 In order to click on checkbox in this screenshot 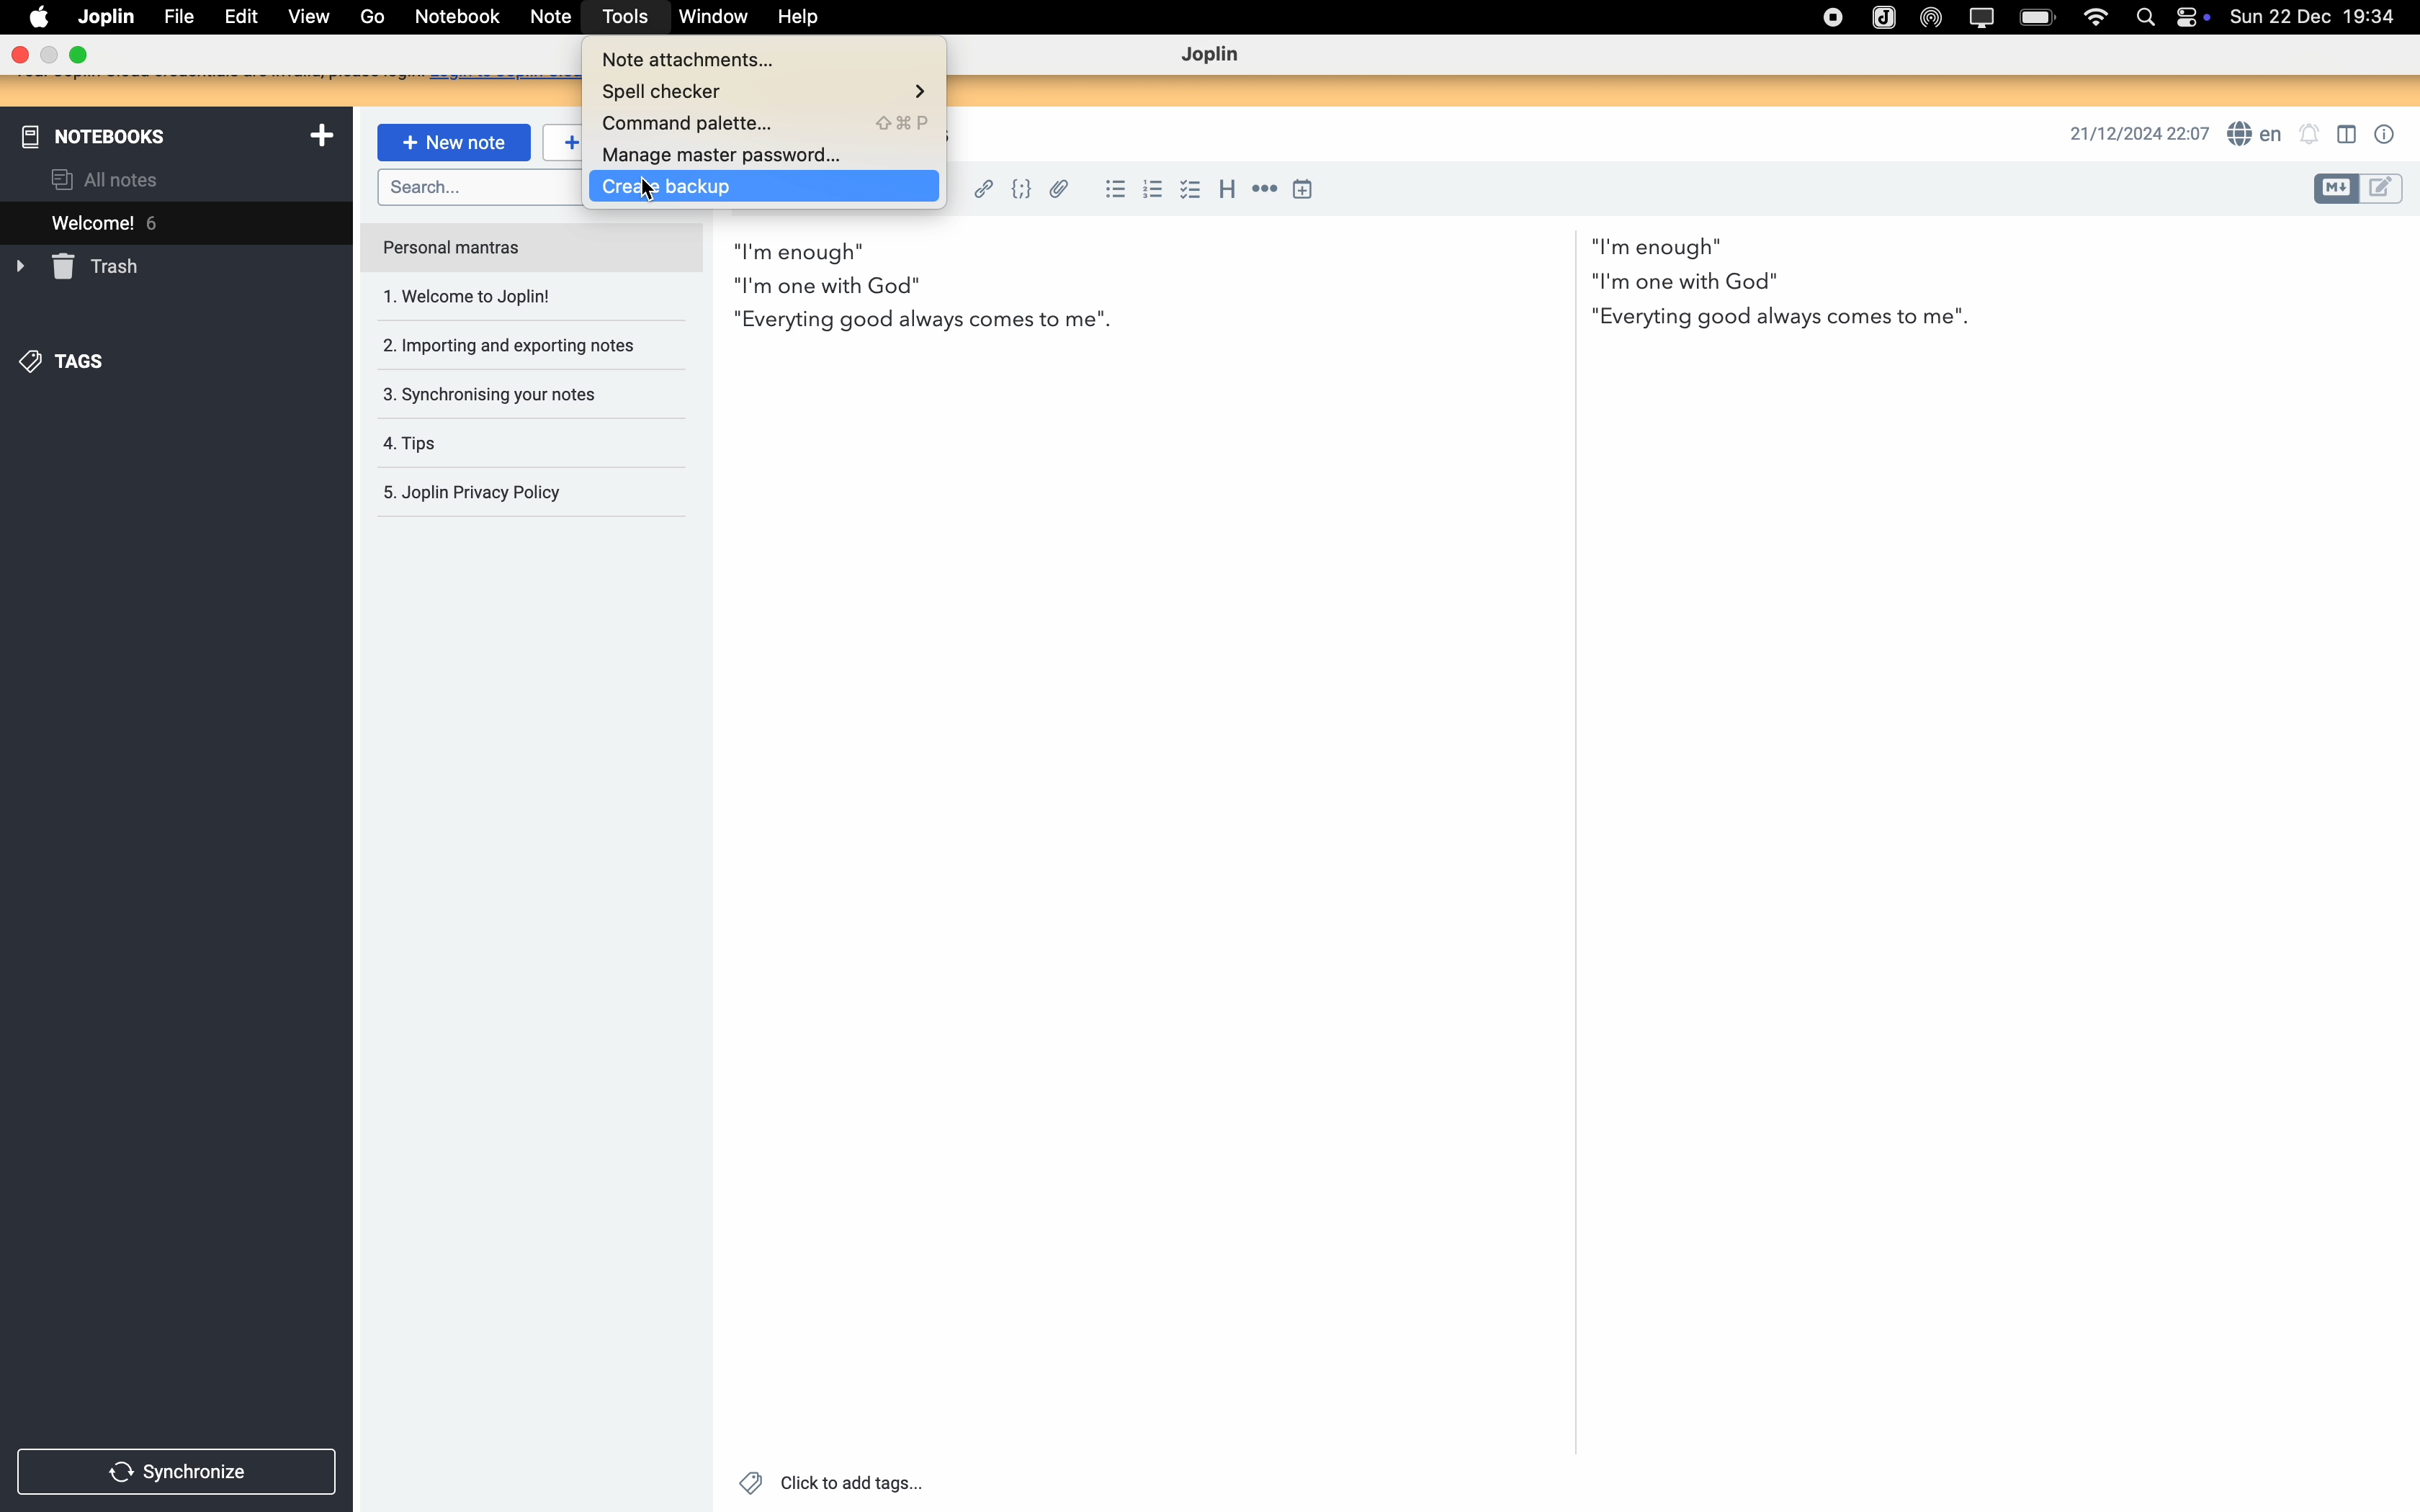, I will do `click(1189, 191)`.